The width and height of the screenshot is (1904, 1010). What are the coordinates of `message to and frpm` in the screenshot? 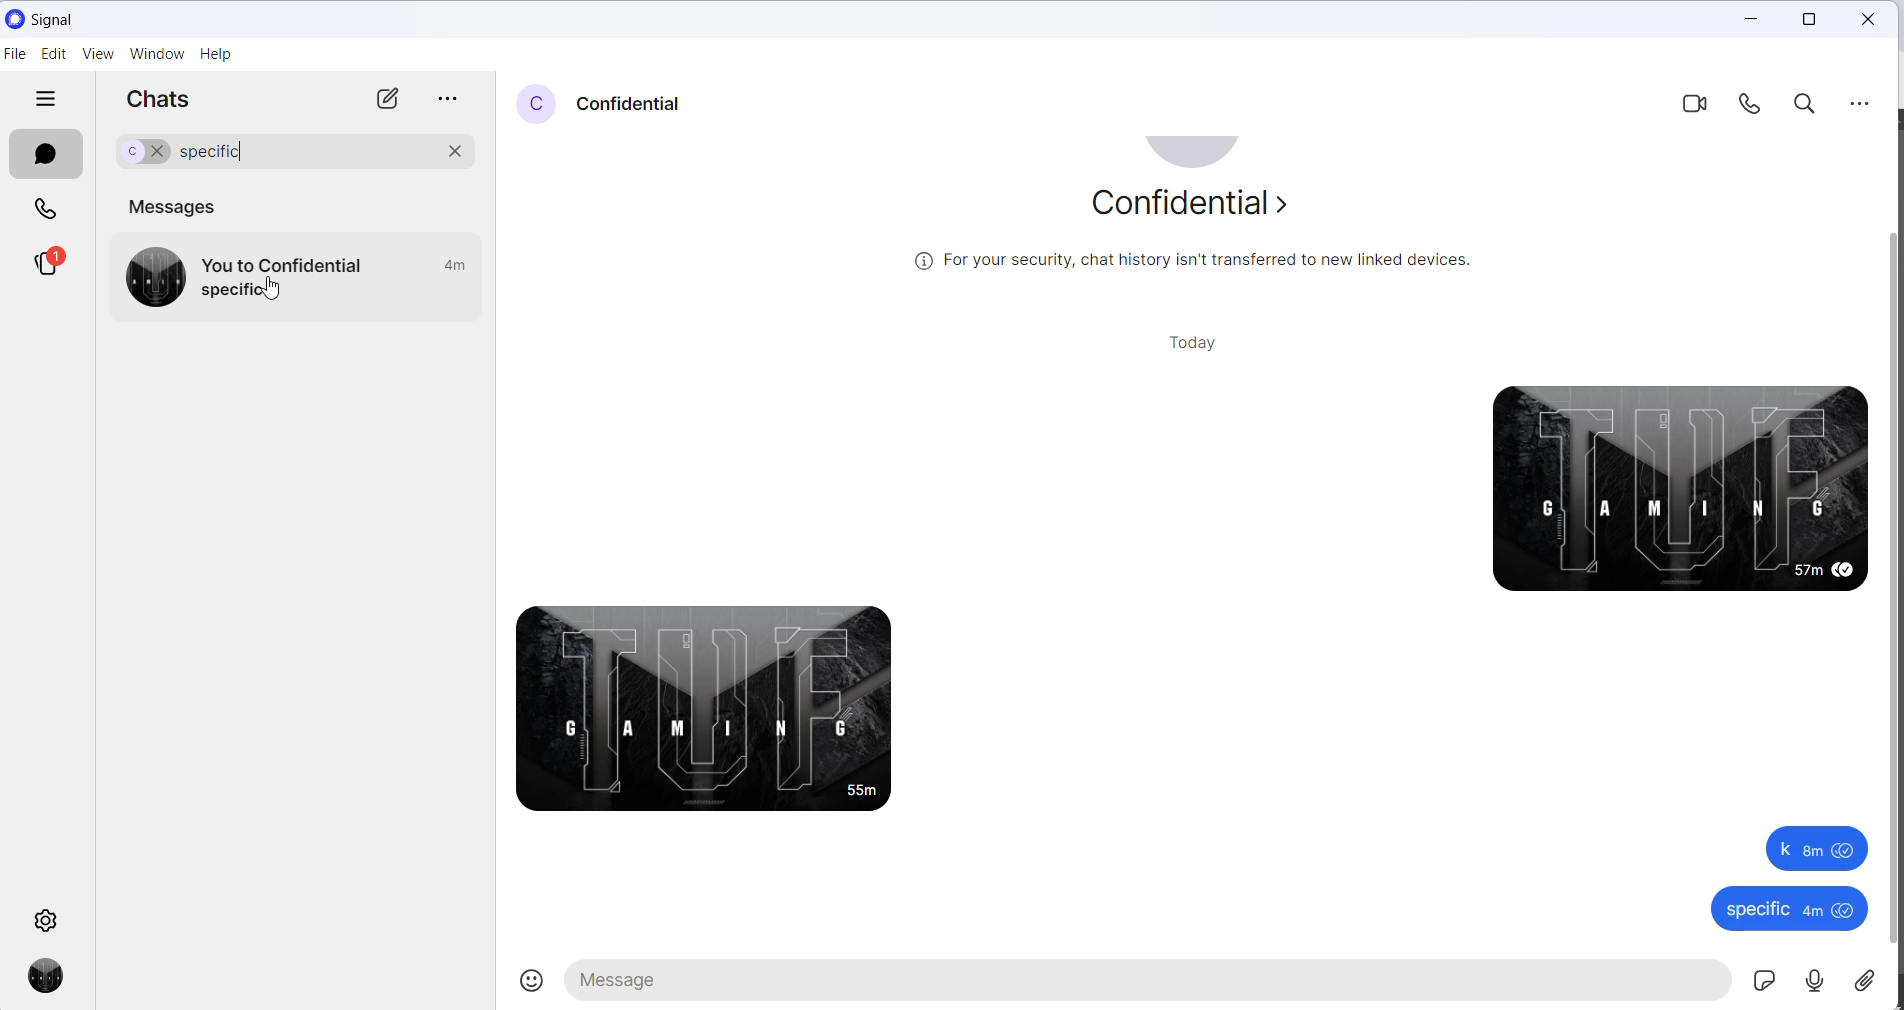 It's located at (286, 265).